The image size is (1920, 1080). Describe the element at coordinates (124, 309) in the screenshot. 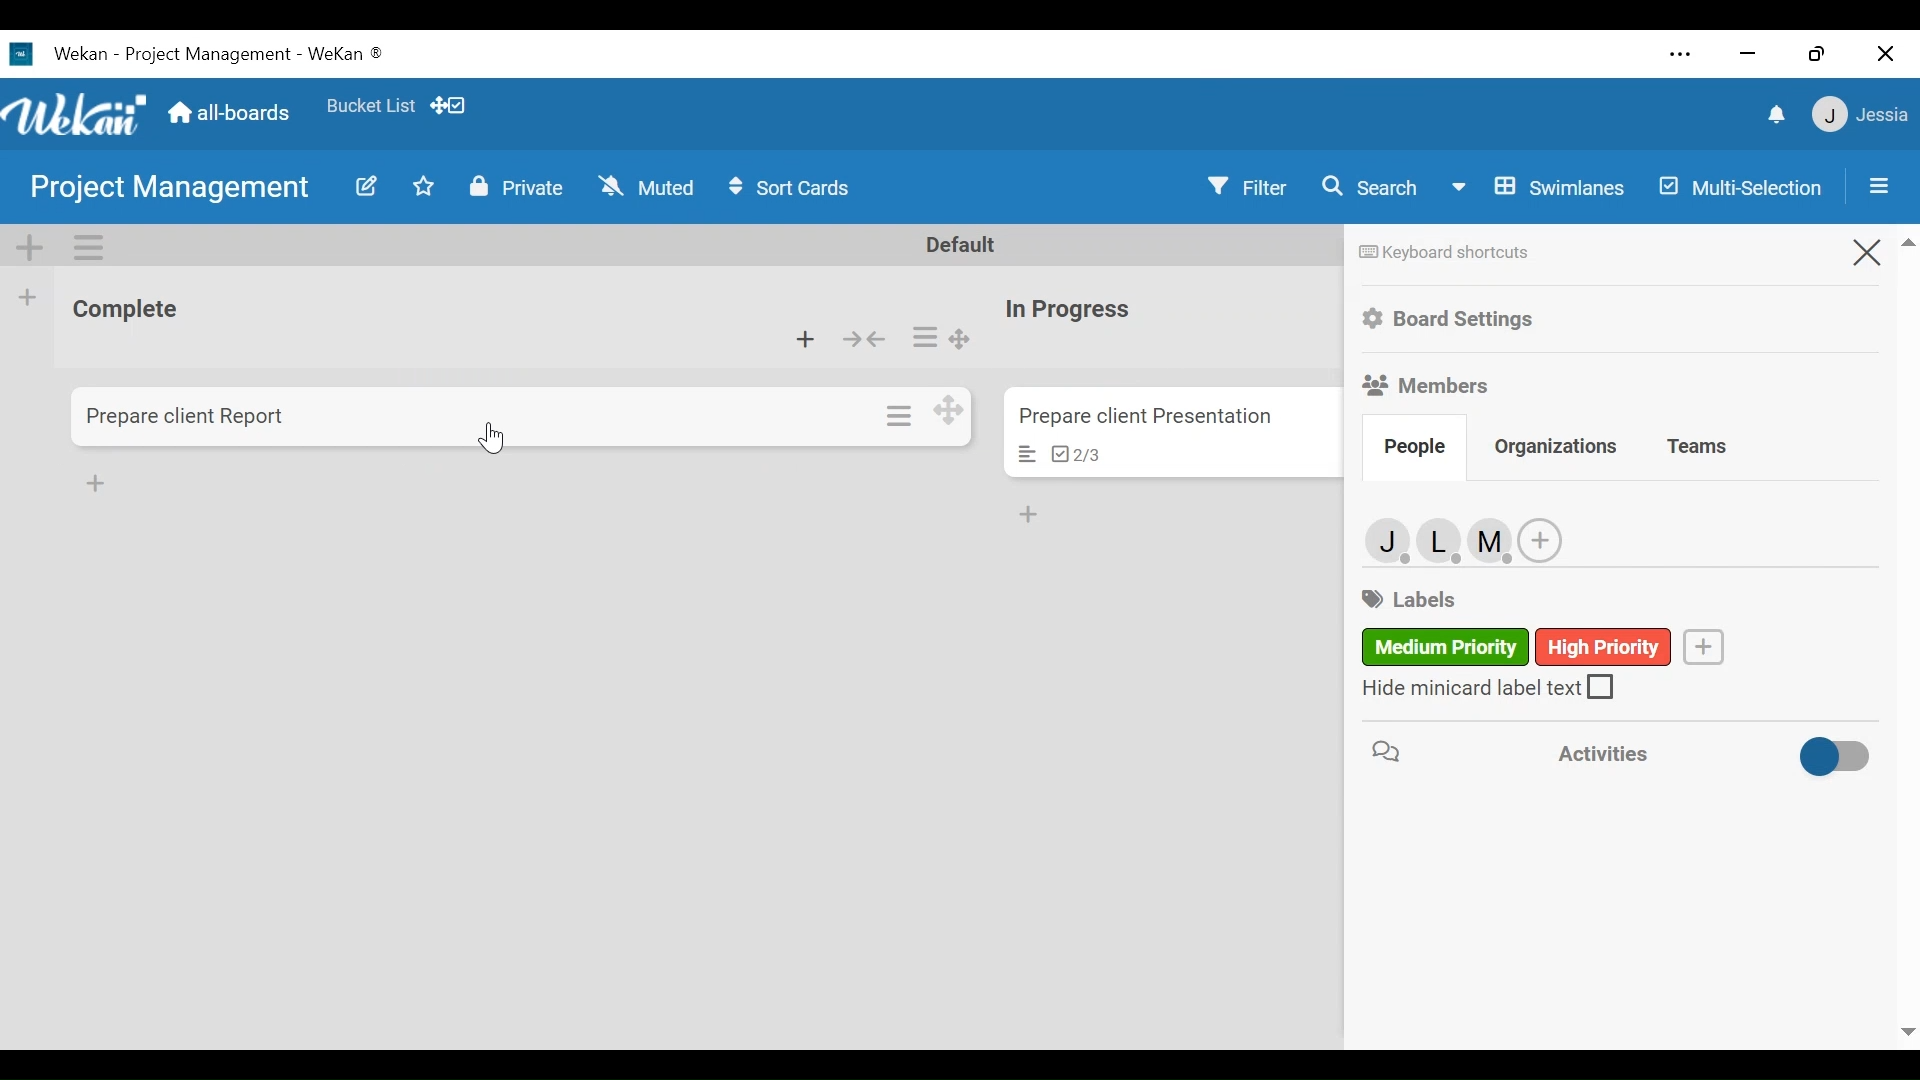

I see `List Title` at that location.